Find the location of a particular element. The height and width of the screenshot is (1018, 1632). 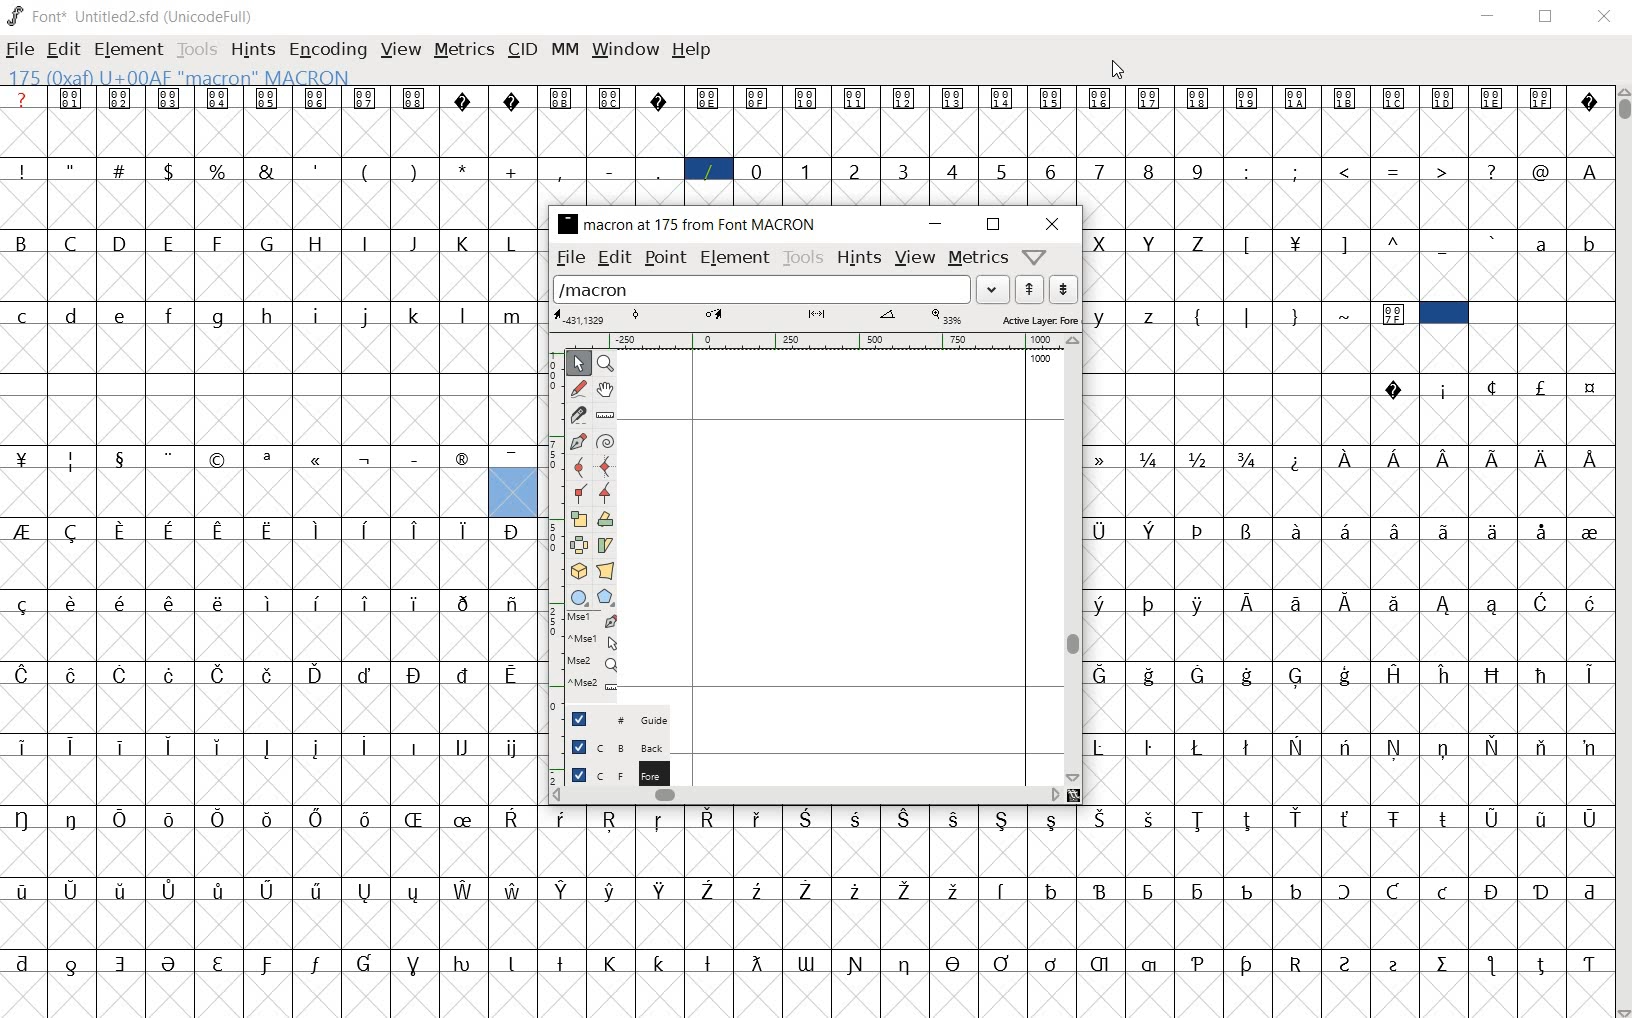

maximize is located at coordinates (994, 225).